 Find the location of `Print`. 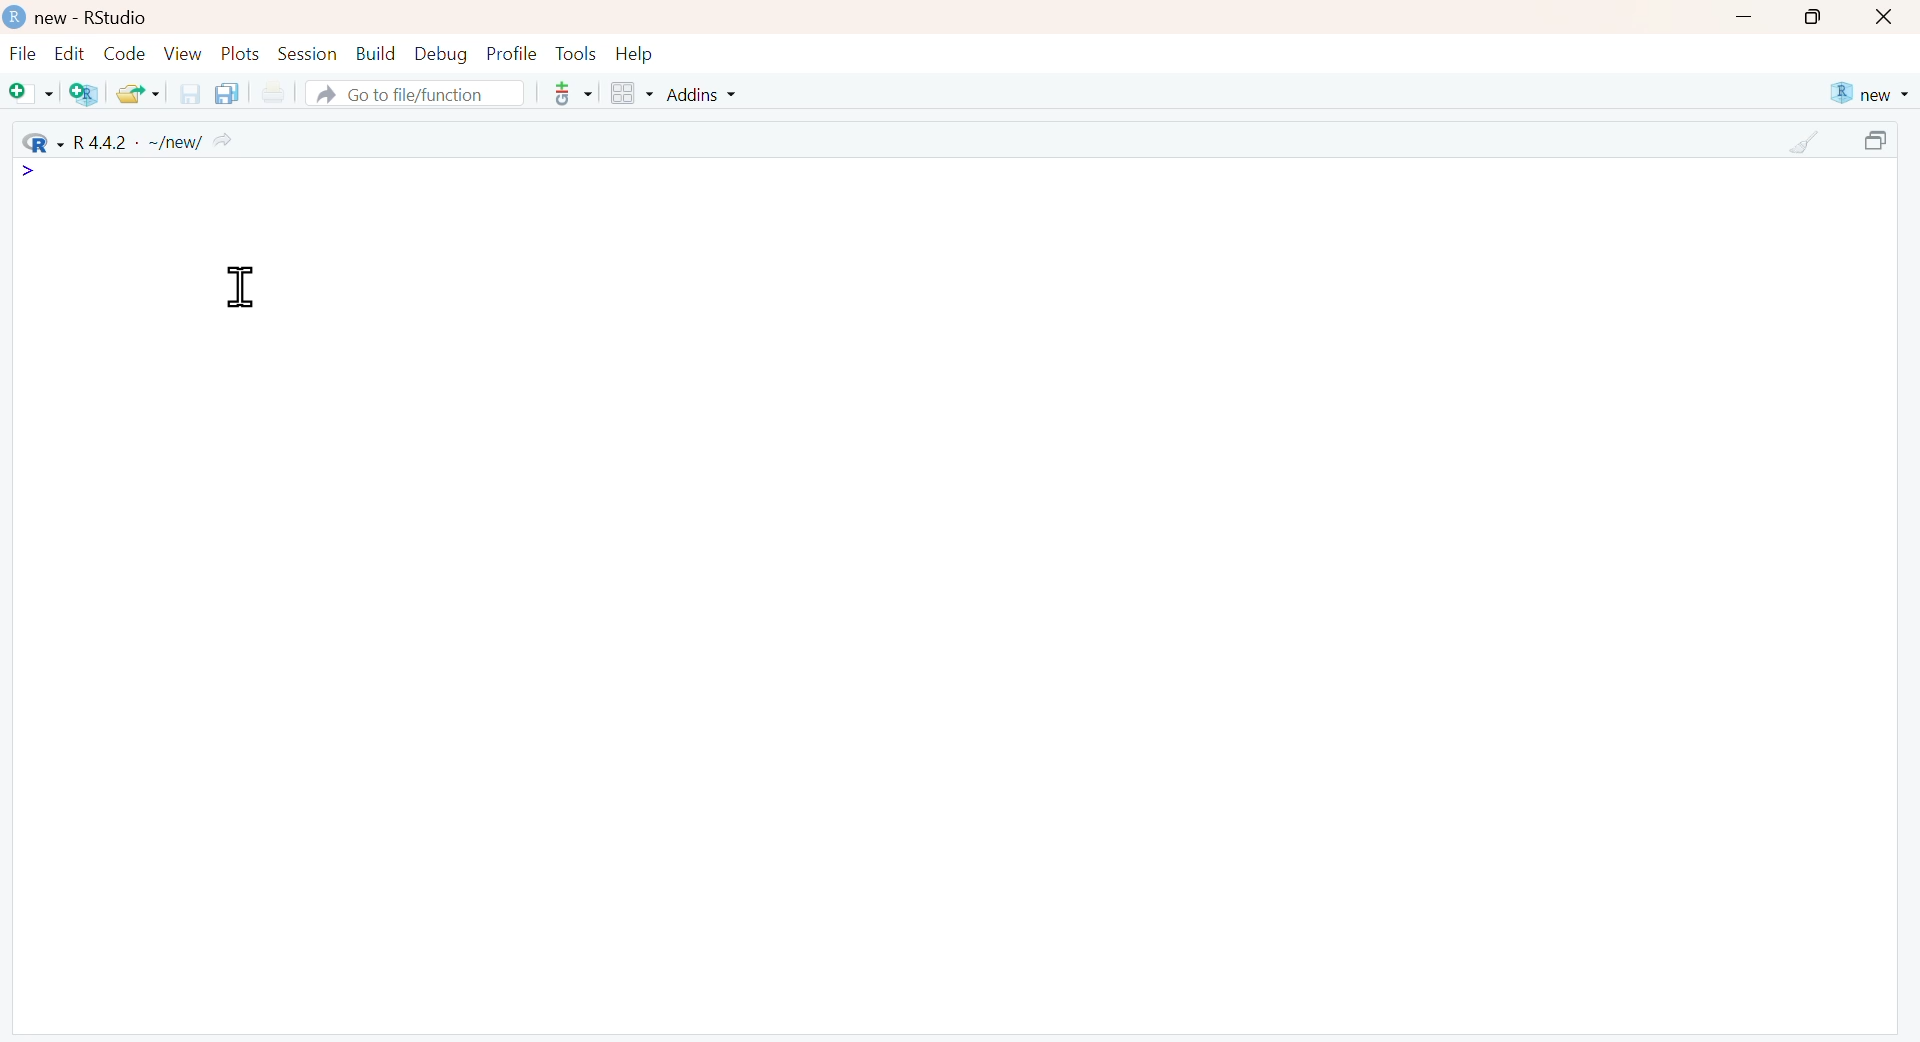

Print is located at coordinates (278, 93).